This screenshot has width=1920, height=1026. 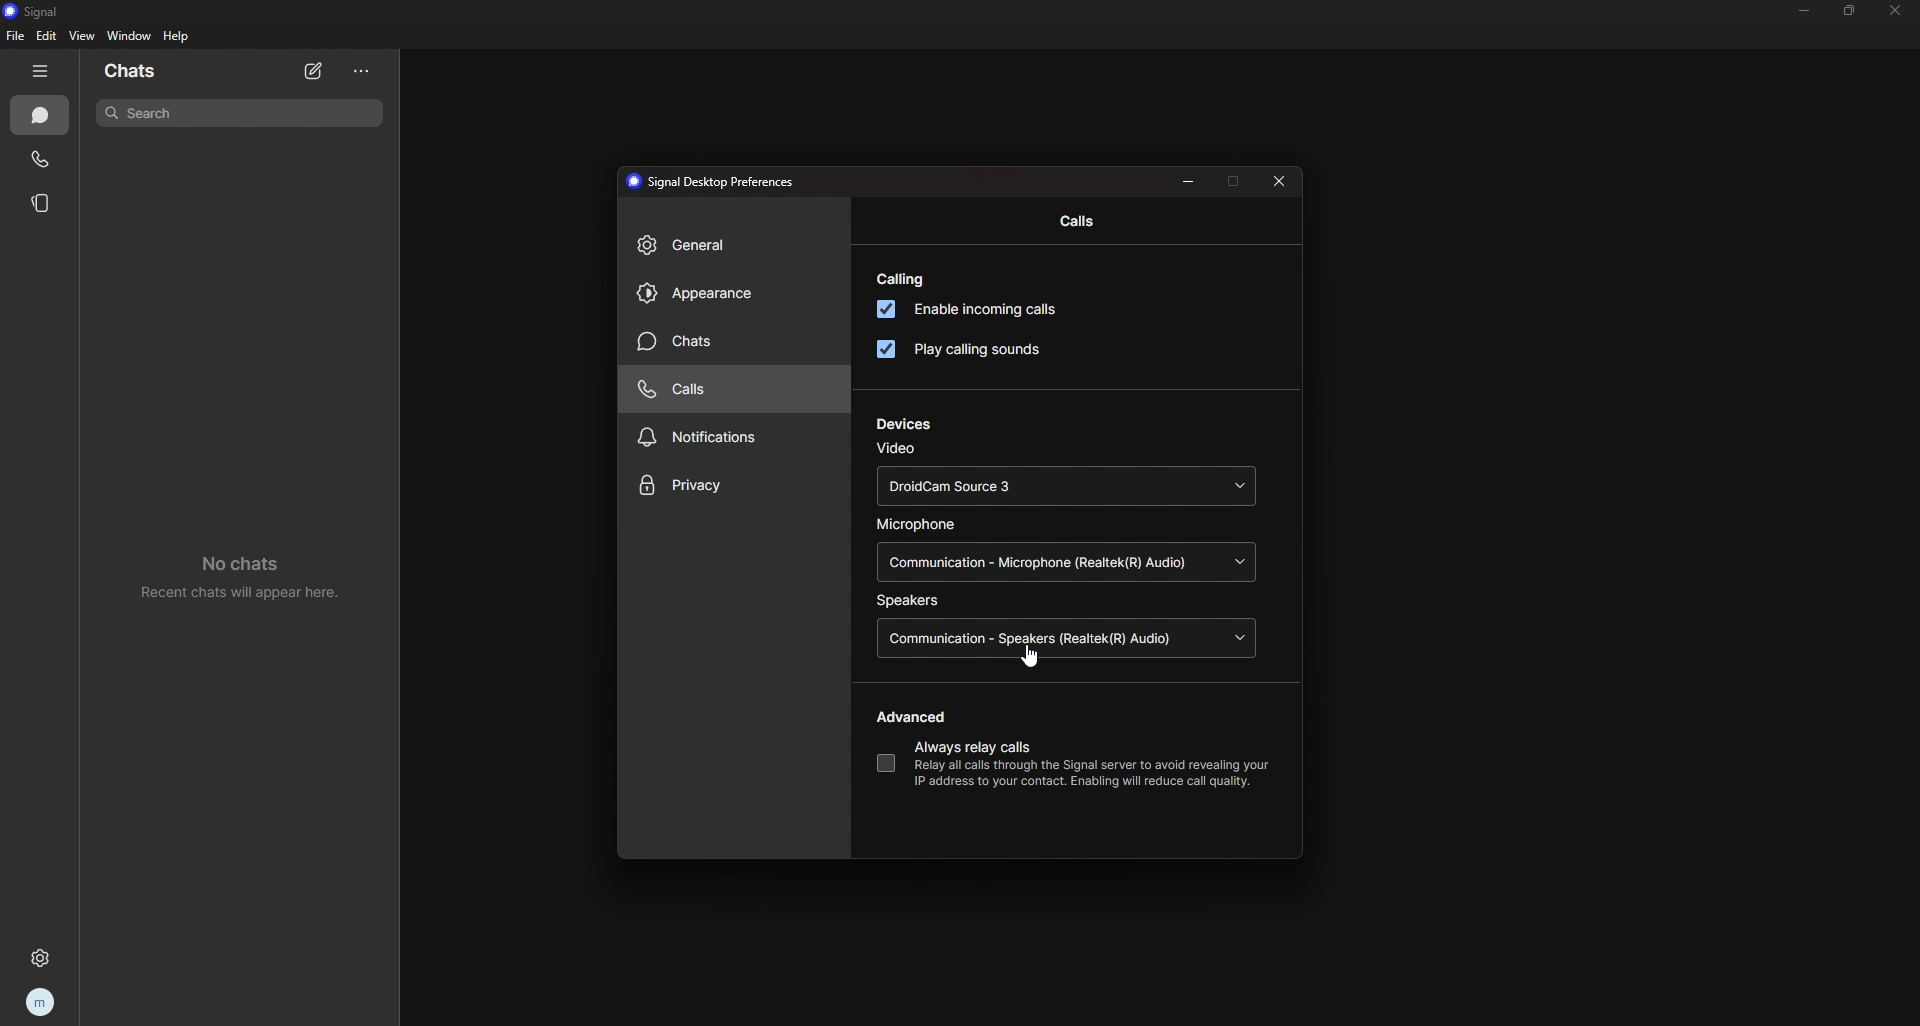 What do you see at coordinates (733, 247) in the screenshot?
I see `general` at bounding box center [733, 247].